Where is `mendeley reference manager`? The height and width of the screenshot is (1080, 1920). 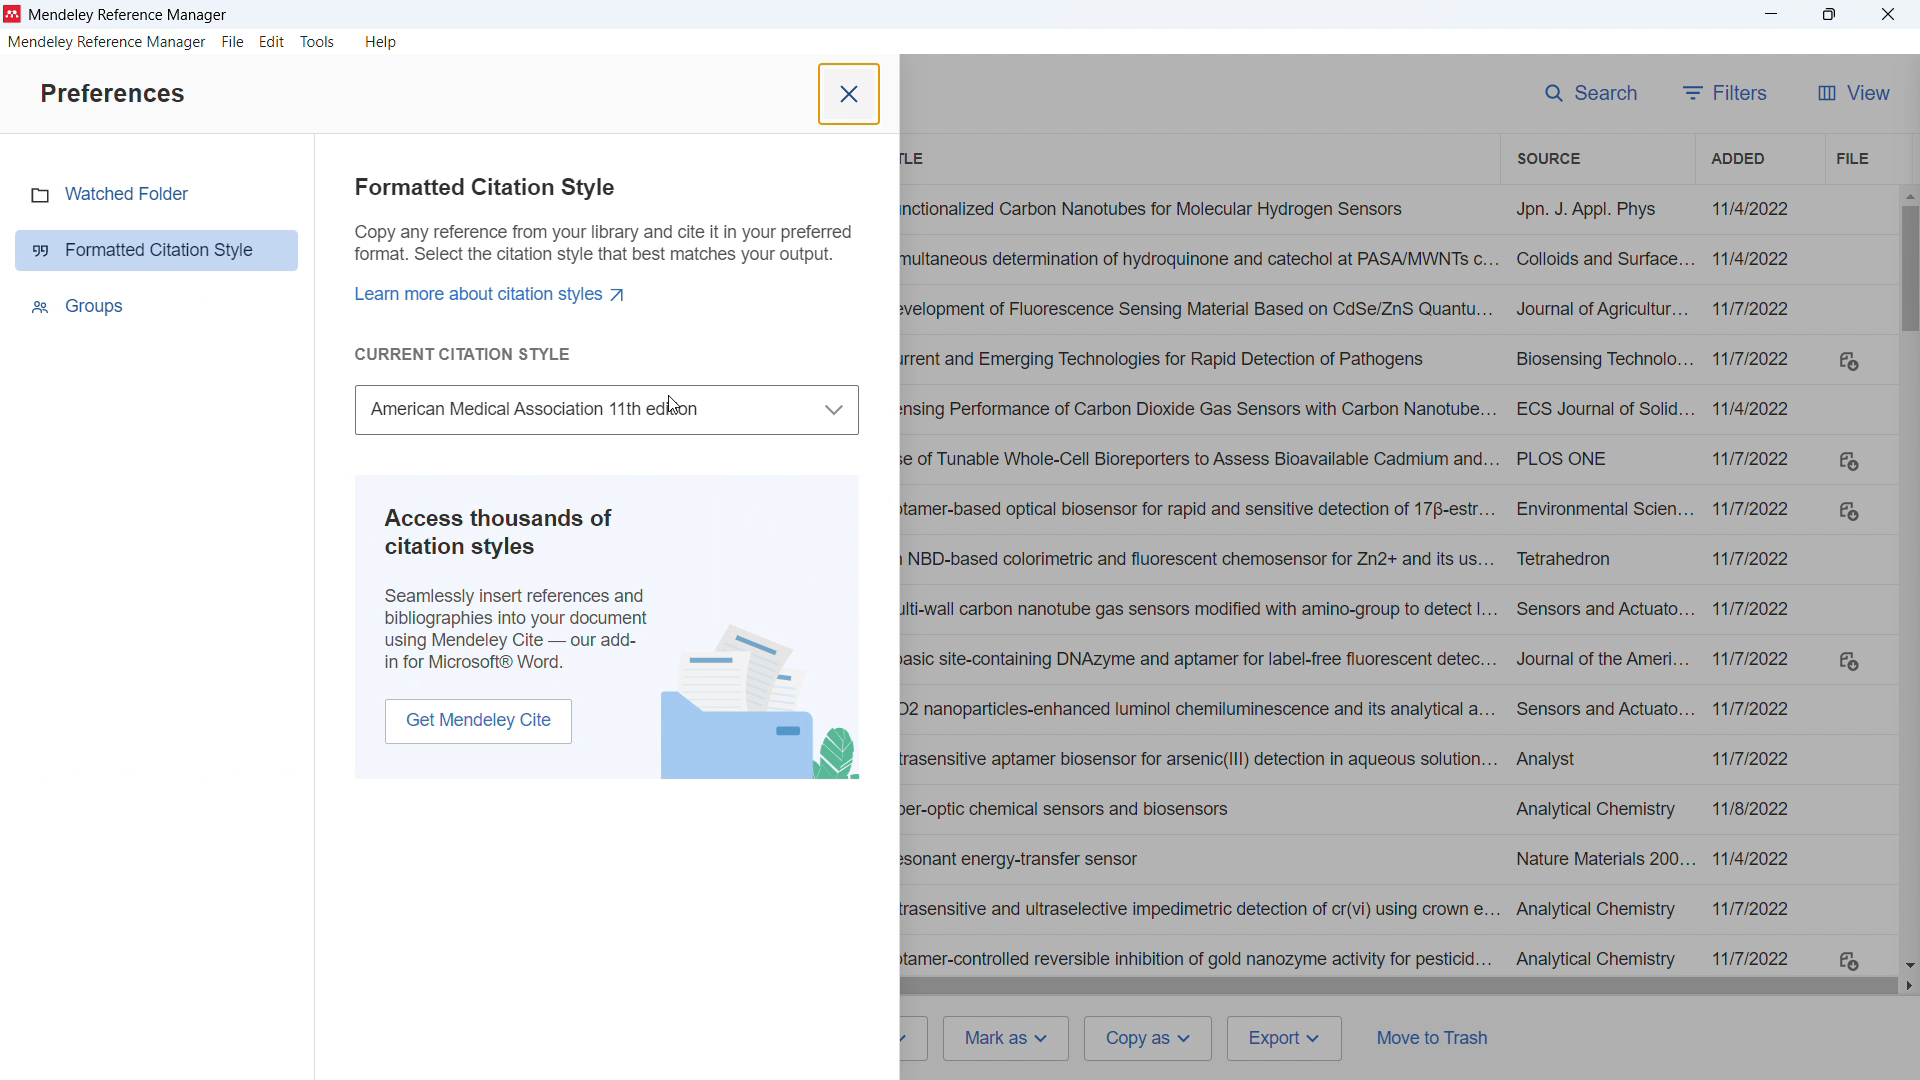
mendeley reference manager is located at coordinates (105, 42).